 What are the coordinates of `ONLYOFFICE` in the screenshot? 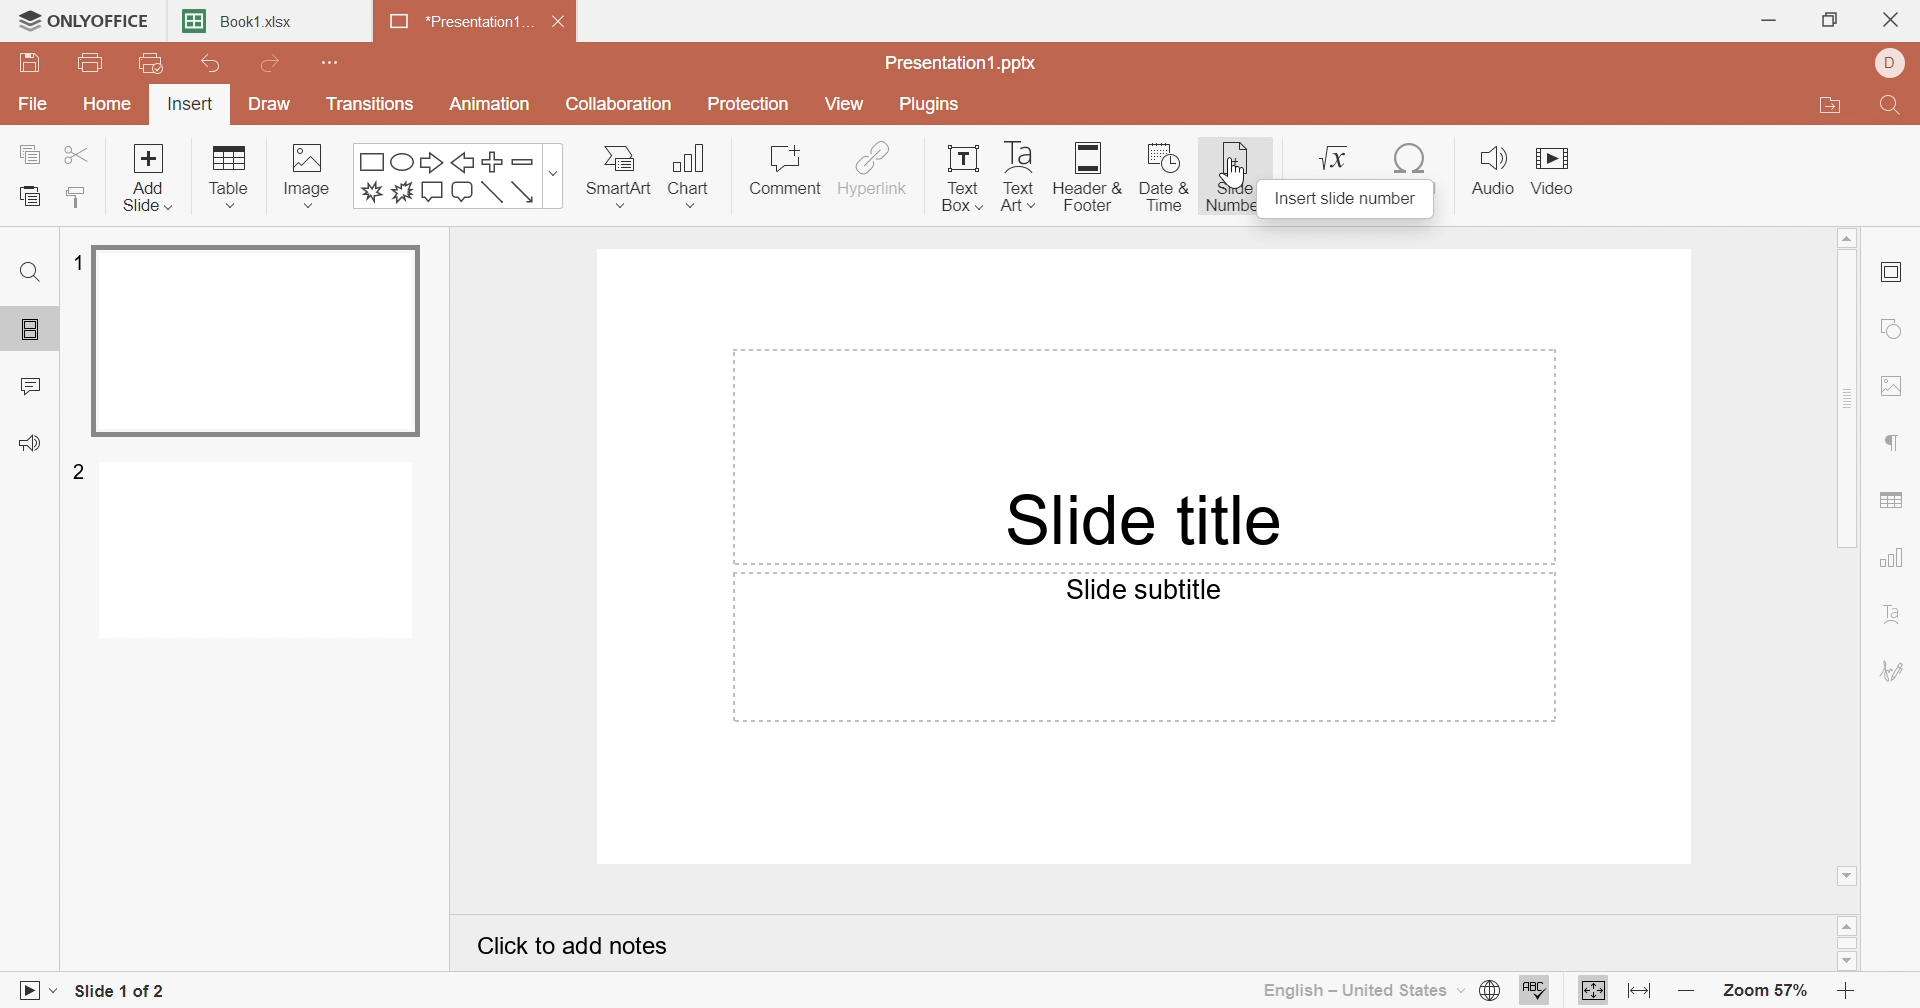 It's located at (82, 18).